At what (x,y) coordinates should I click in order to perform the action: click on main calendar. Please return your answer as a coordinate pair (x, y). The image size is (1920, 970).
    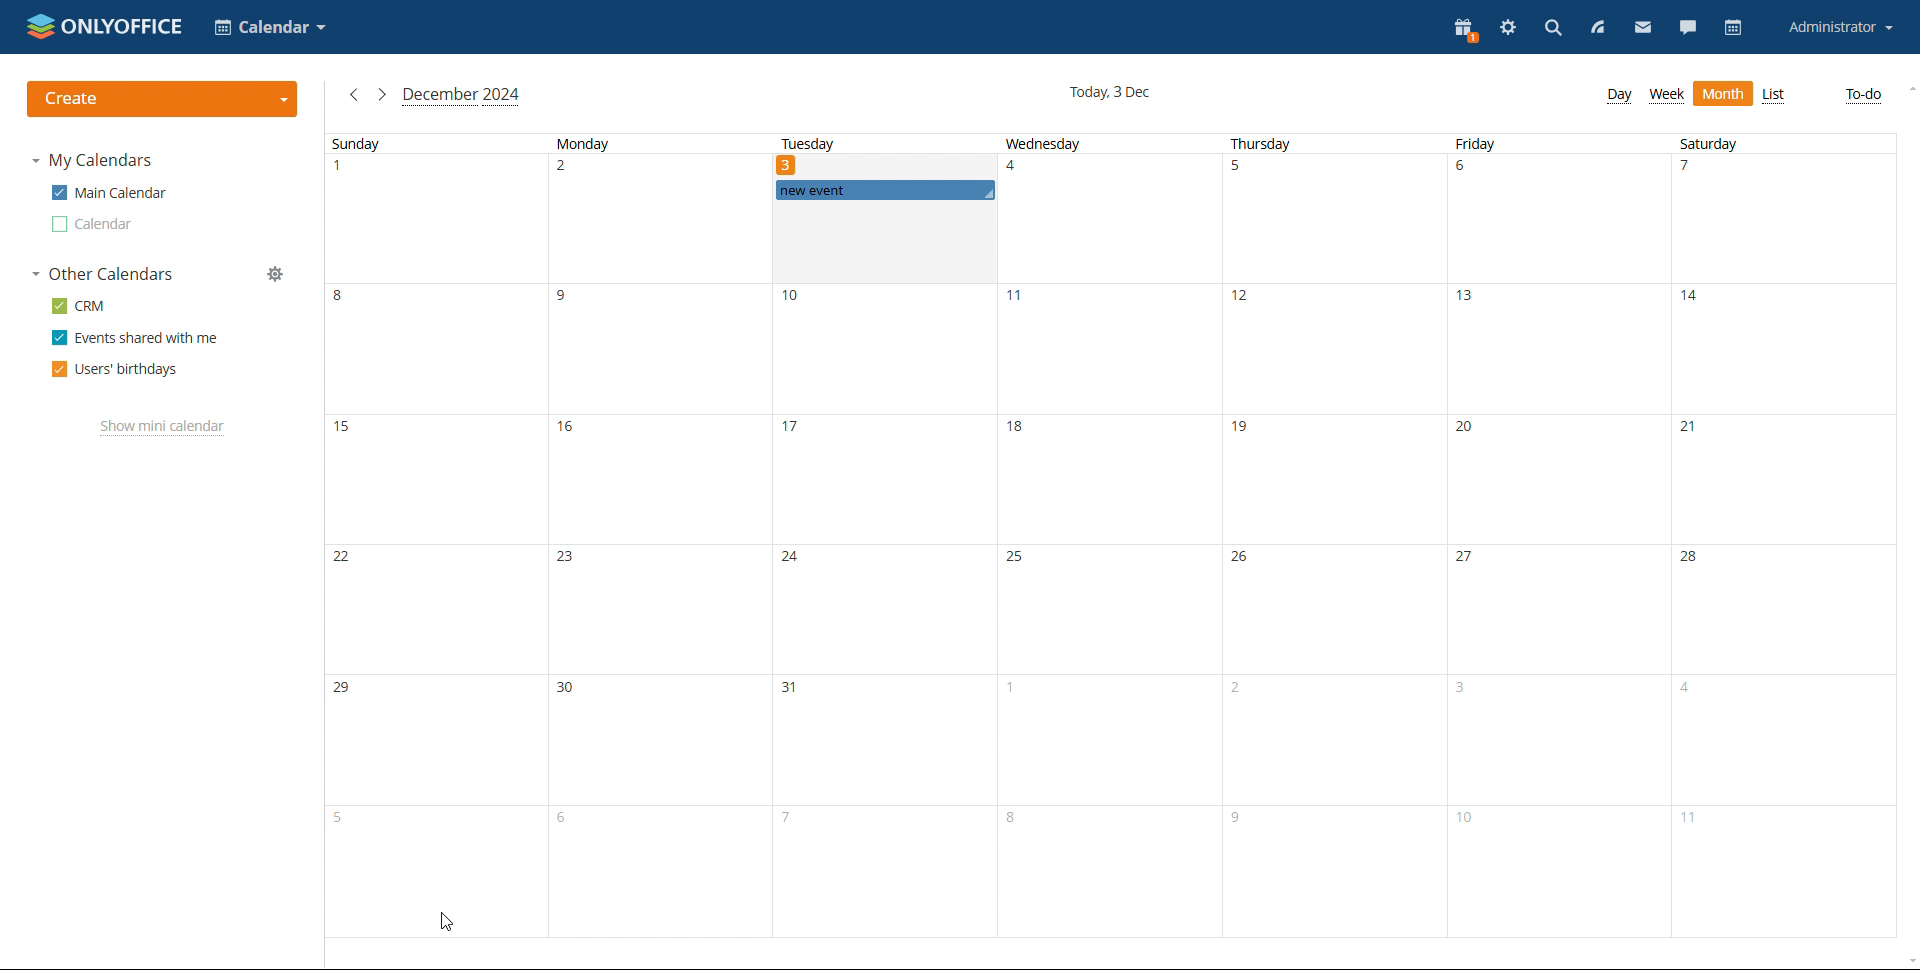
    Looking at the image, I should click on (109, 192).